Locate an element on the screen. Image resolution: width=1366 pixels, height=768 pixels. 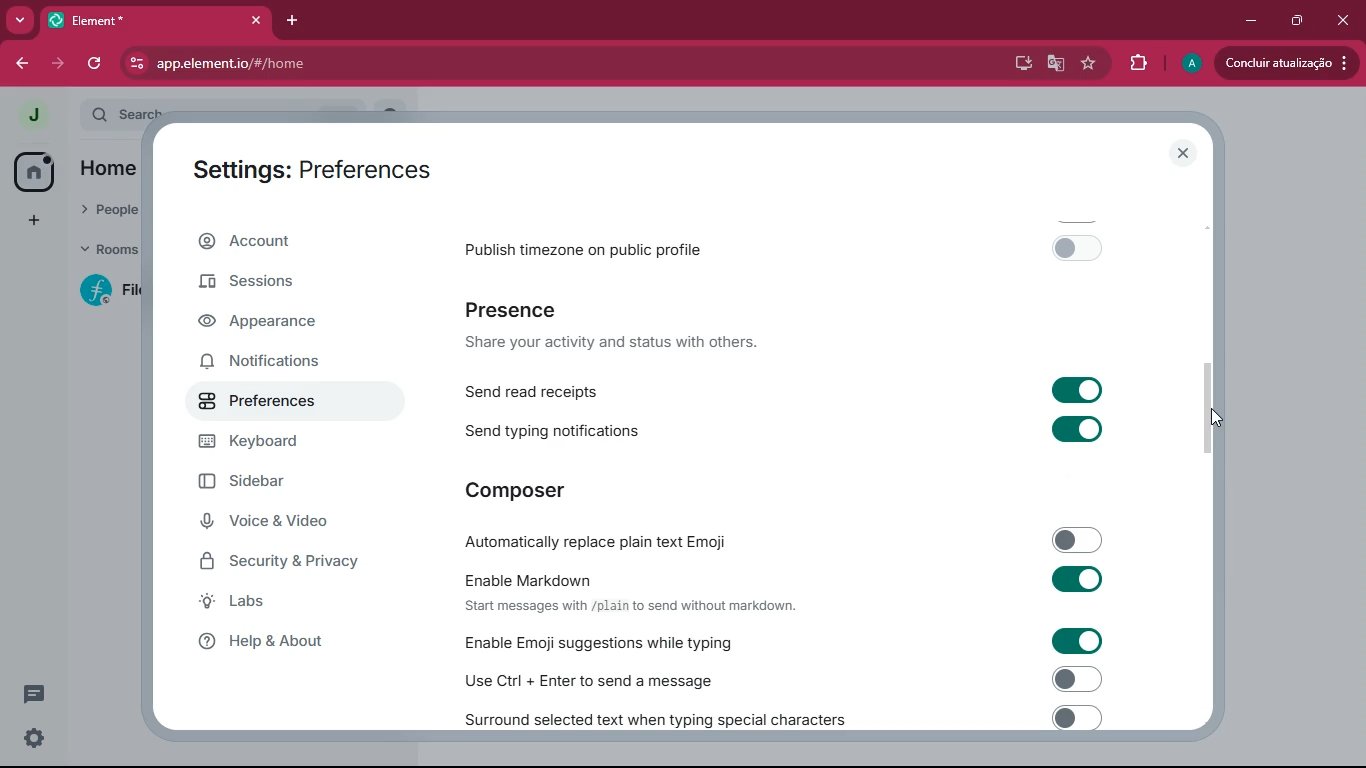
sessions is located at coordinates (254, 288).